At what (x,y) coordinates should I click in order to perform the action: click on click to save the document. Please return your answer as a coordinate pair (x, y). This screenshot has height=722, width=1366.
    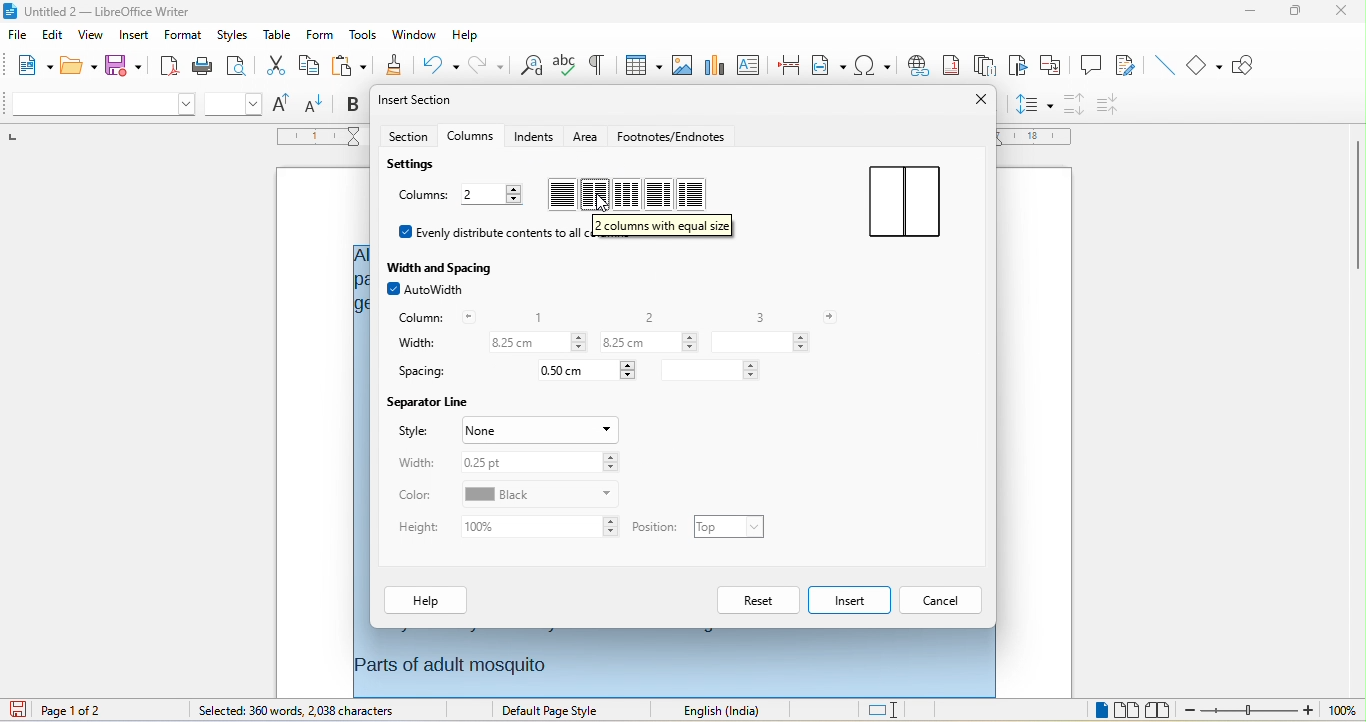
    Looking at the image, I should click on (17, 710).